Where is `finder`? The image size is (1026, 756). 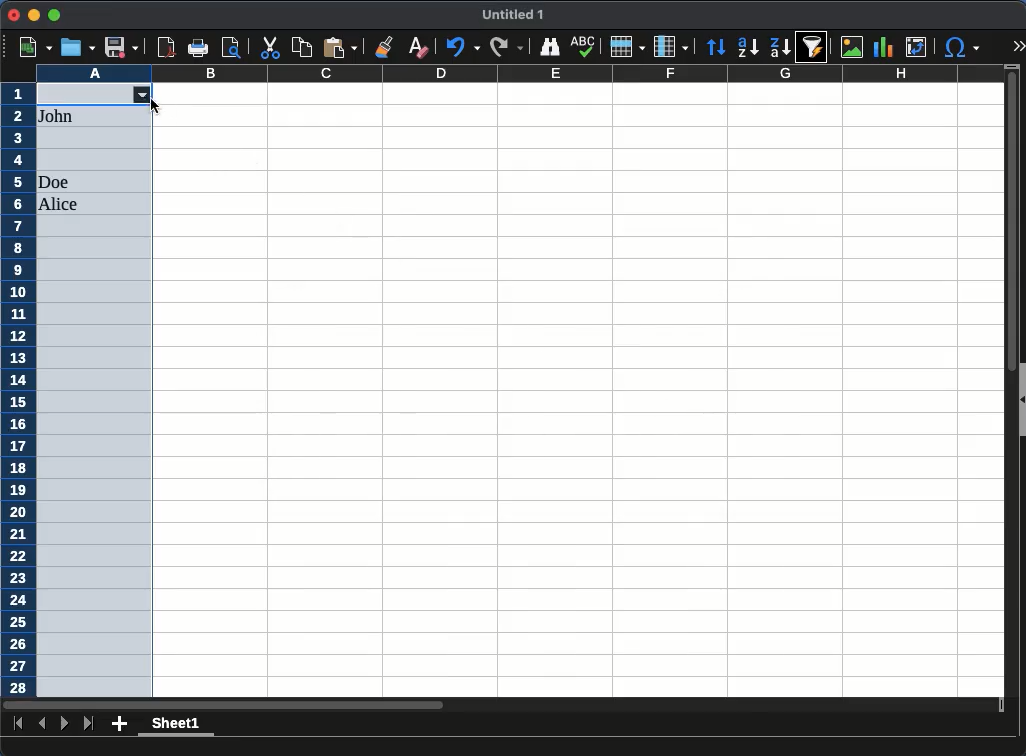
finder is located at coordinates (549, 48).